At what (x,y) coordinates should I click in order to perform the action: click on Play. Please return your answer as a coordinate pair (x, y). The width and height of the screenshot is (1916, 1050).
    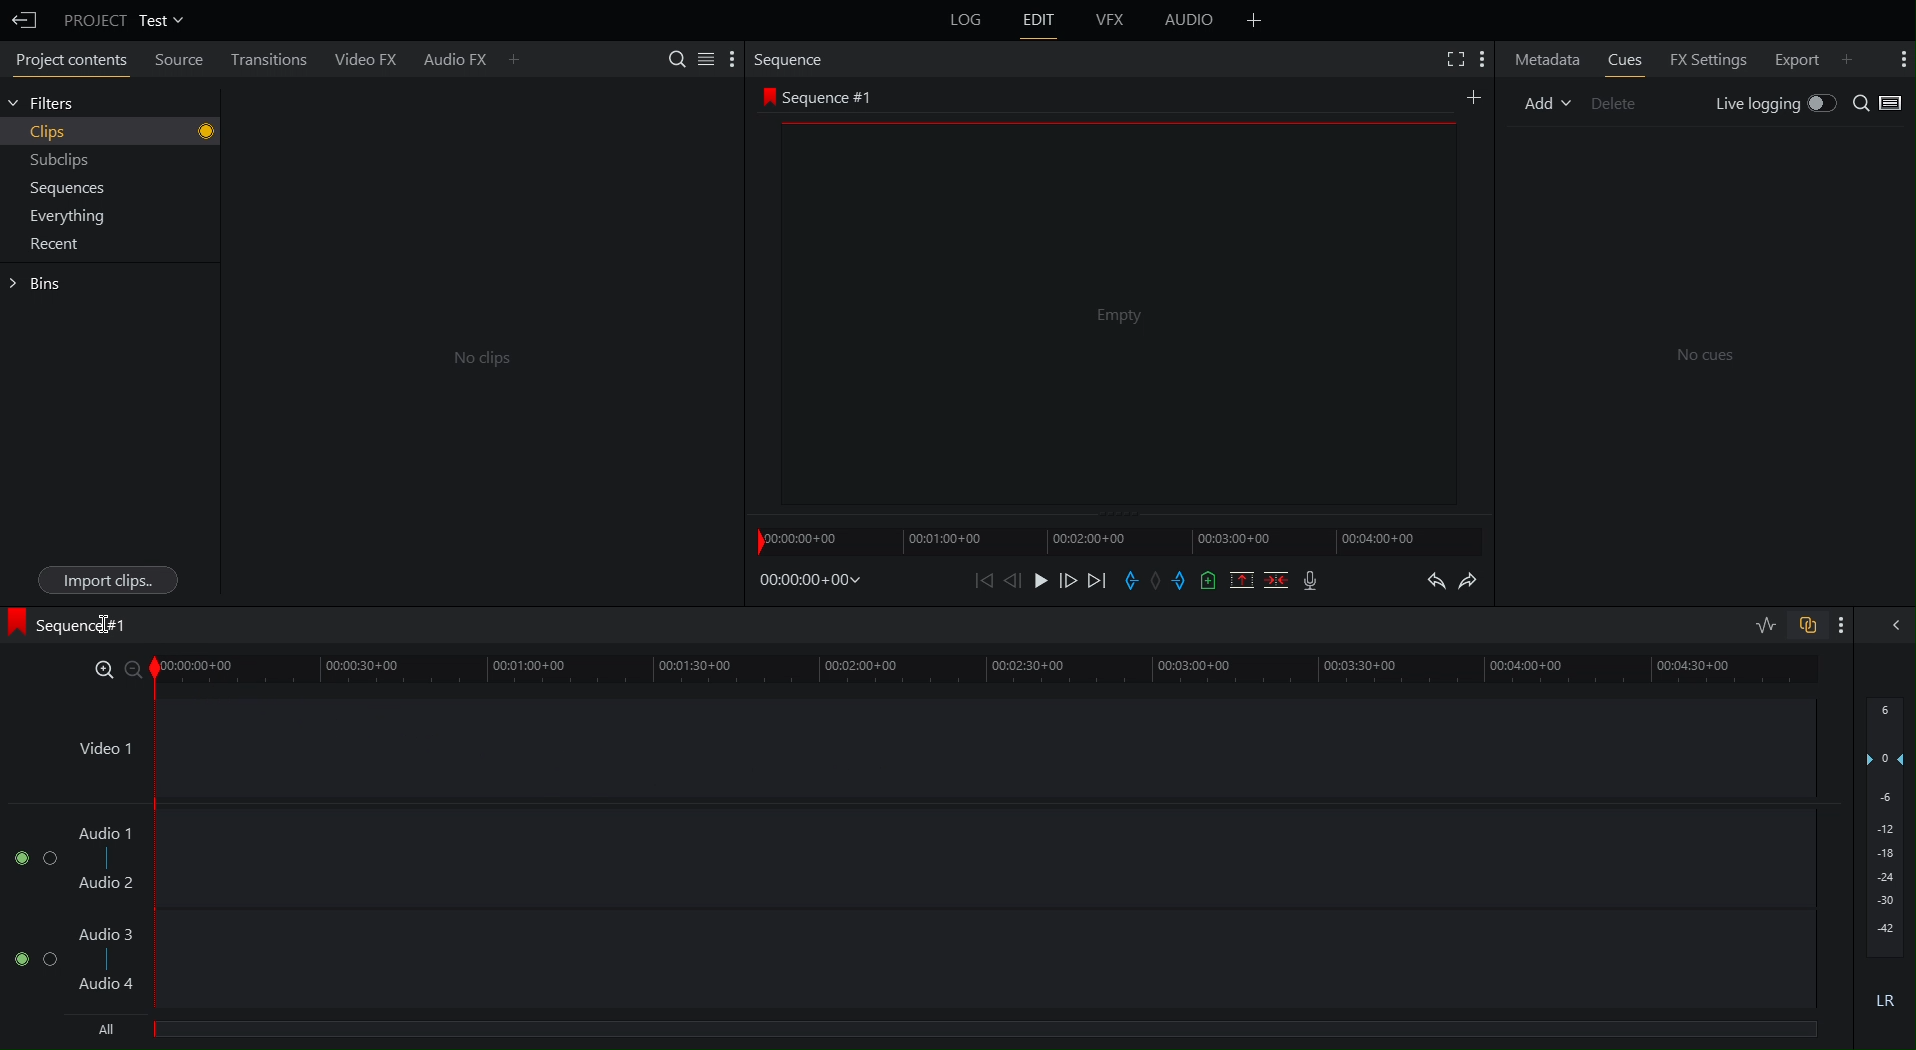
    Looking at the image, I should click on (1040, 581).